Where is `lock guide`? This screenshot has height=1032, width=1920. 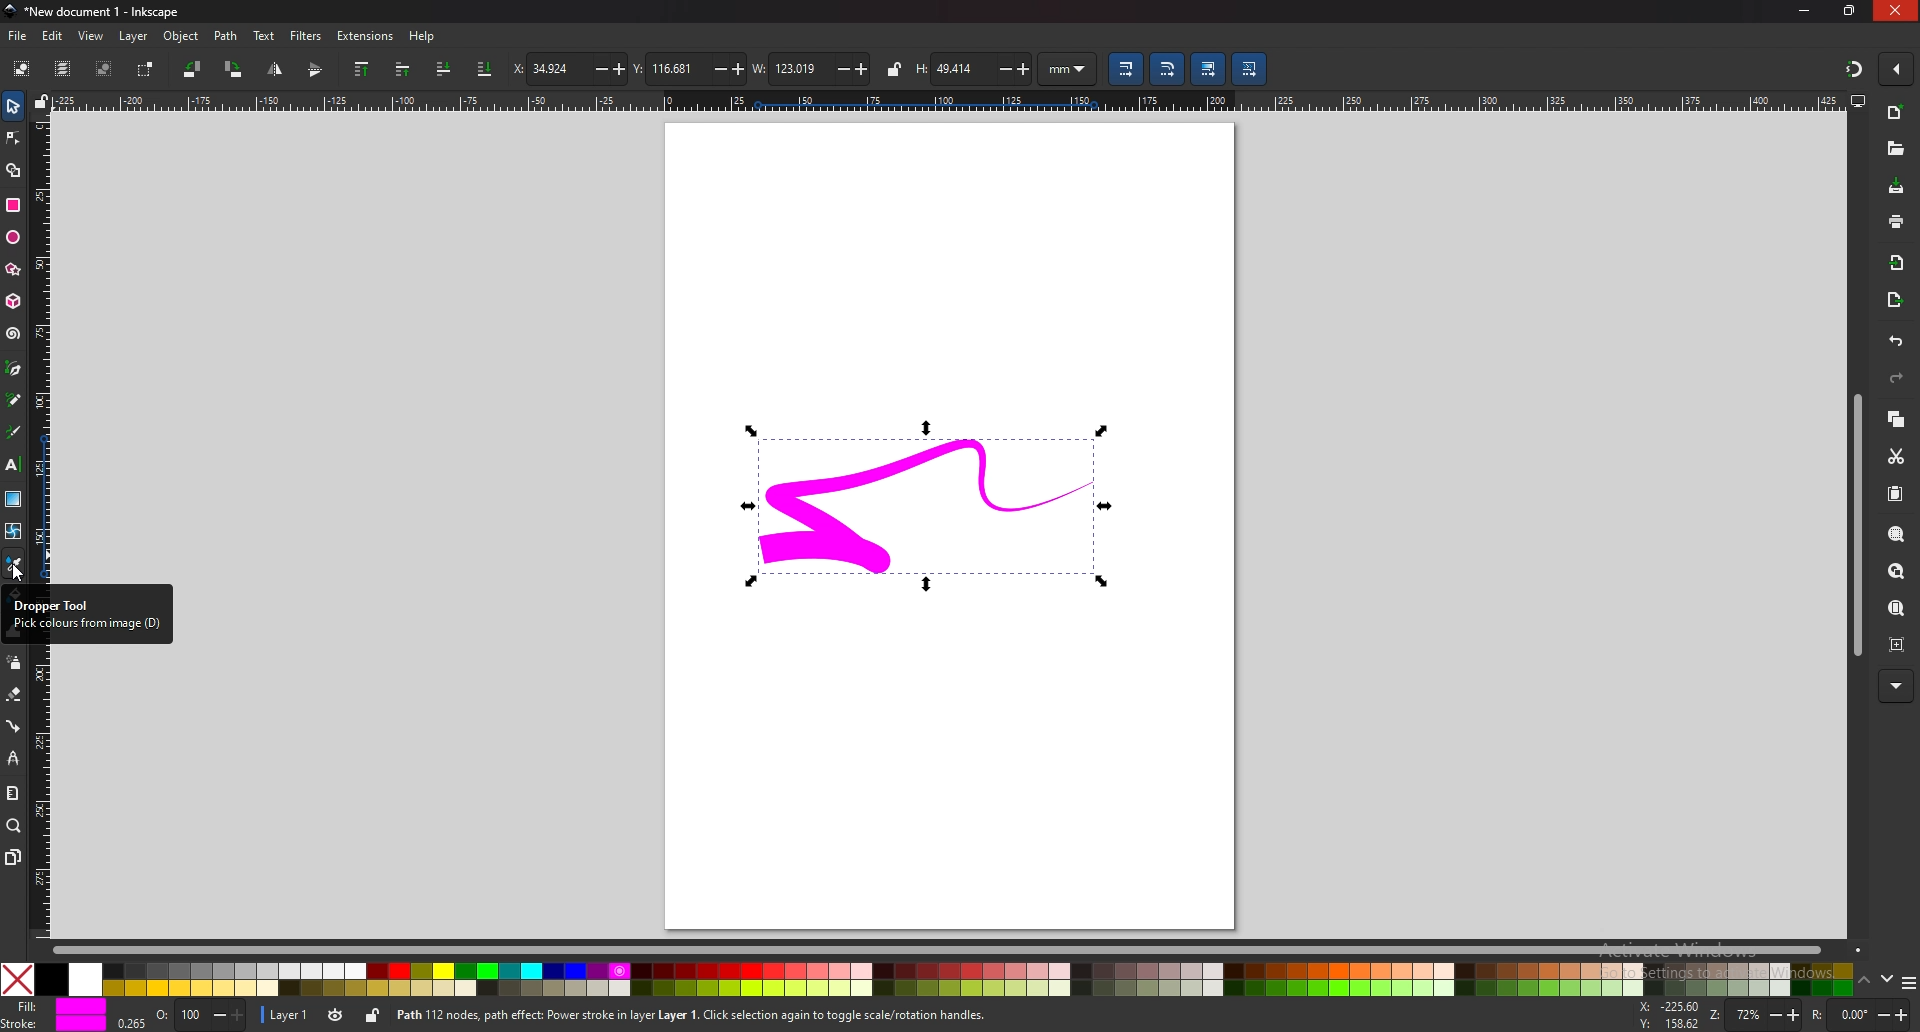
lock guide is located at coordinates (41, 101).